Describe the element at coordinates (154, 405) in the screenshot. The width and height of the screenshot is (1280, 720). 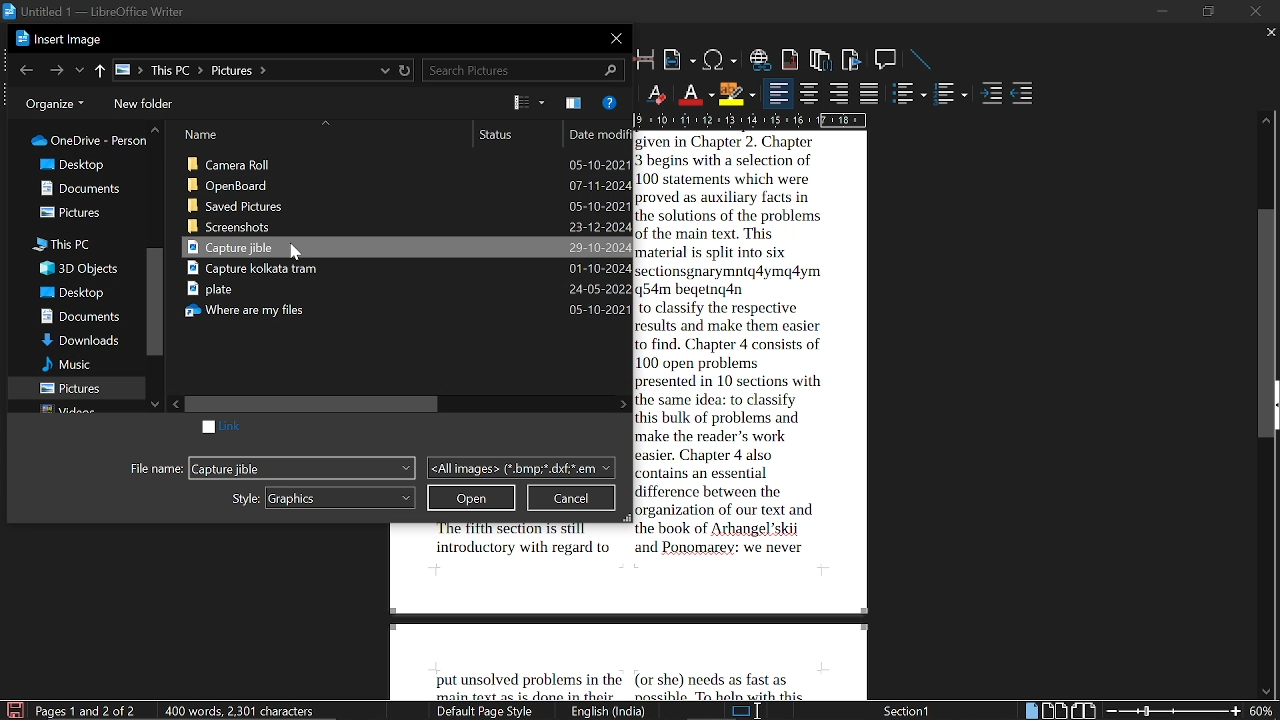
I see `move down` at that location.